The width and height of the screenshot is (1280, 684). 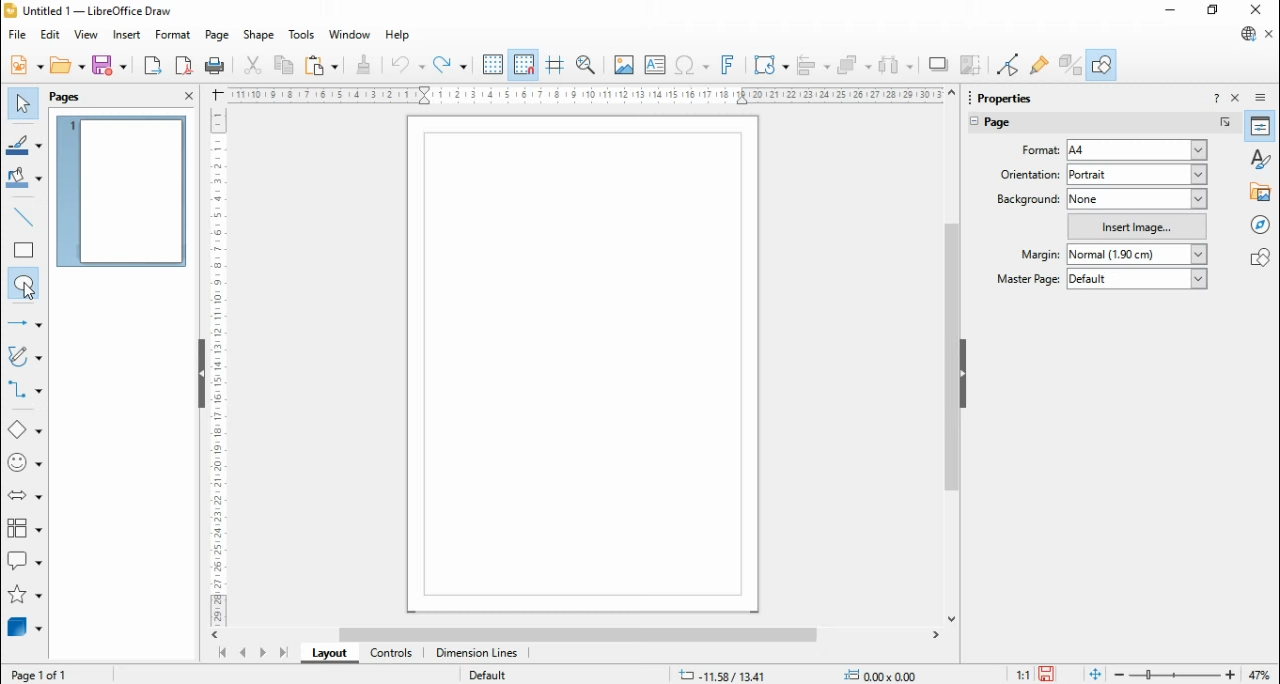 What do you see at coordinates (1027, 199) in the screenshot?
I see `background` at bounding box center [1027, 199].